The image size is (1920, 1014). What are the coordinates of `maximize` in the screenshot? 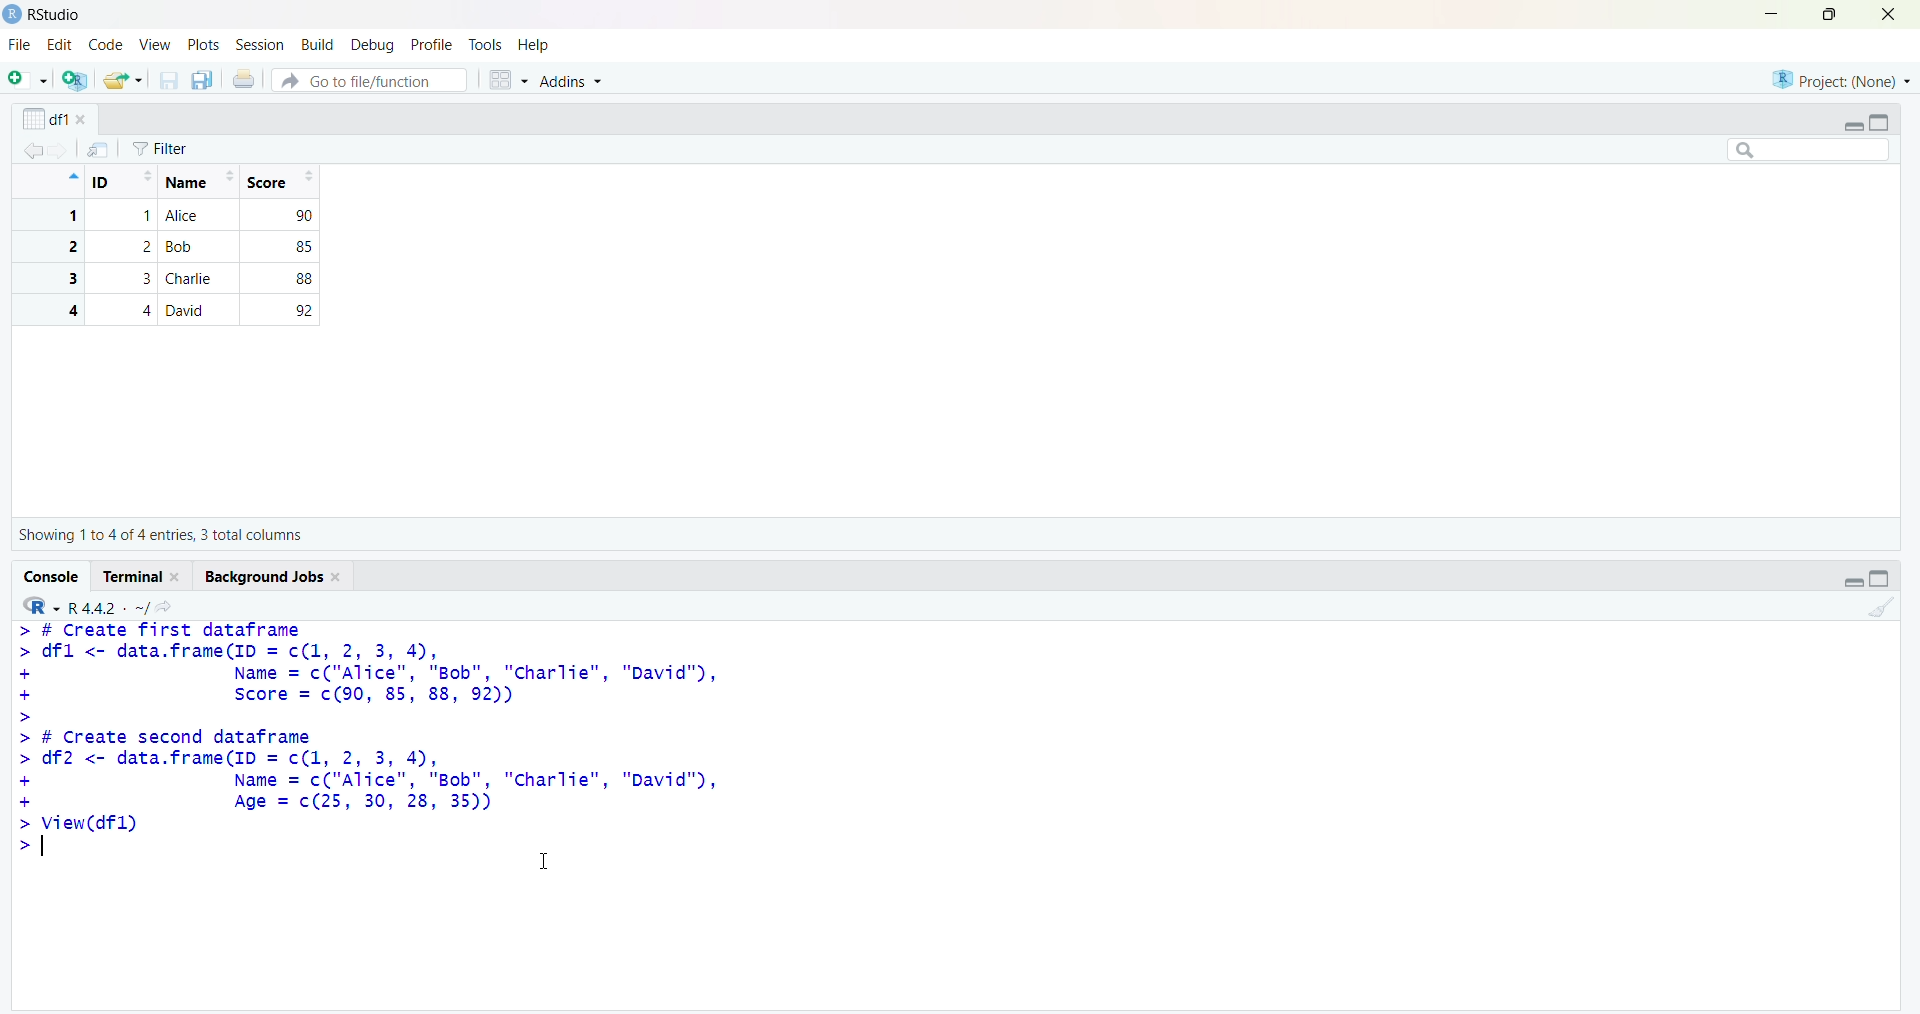 It's located at (1832, 14).